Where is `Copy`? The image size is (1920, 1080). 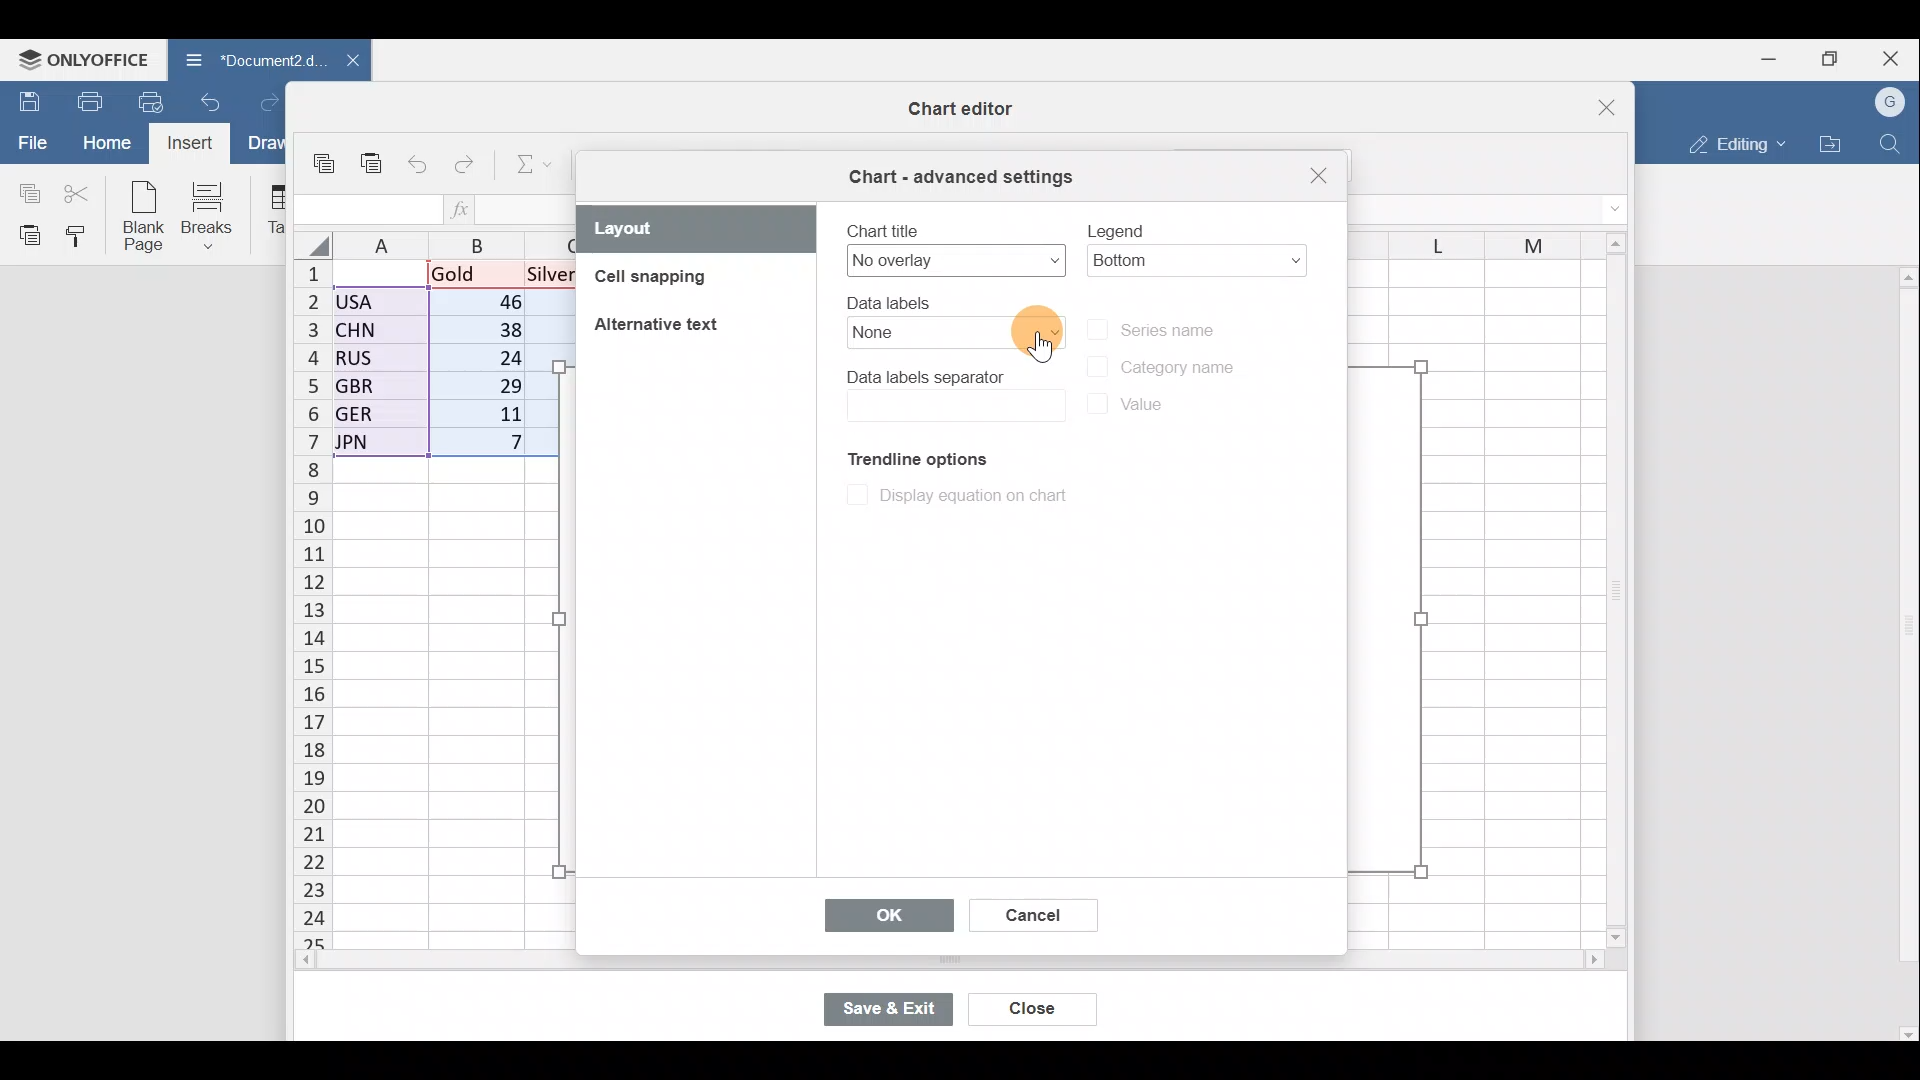 Copy is located at coordinates (25, 190).